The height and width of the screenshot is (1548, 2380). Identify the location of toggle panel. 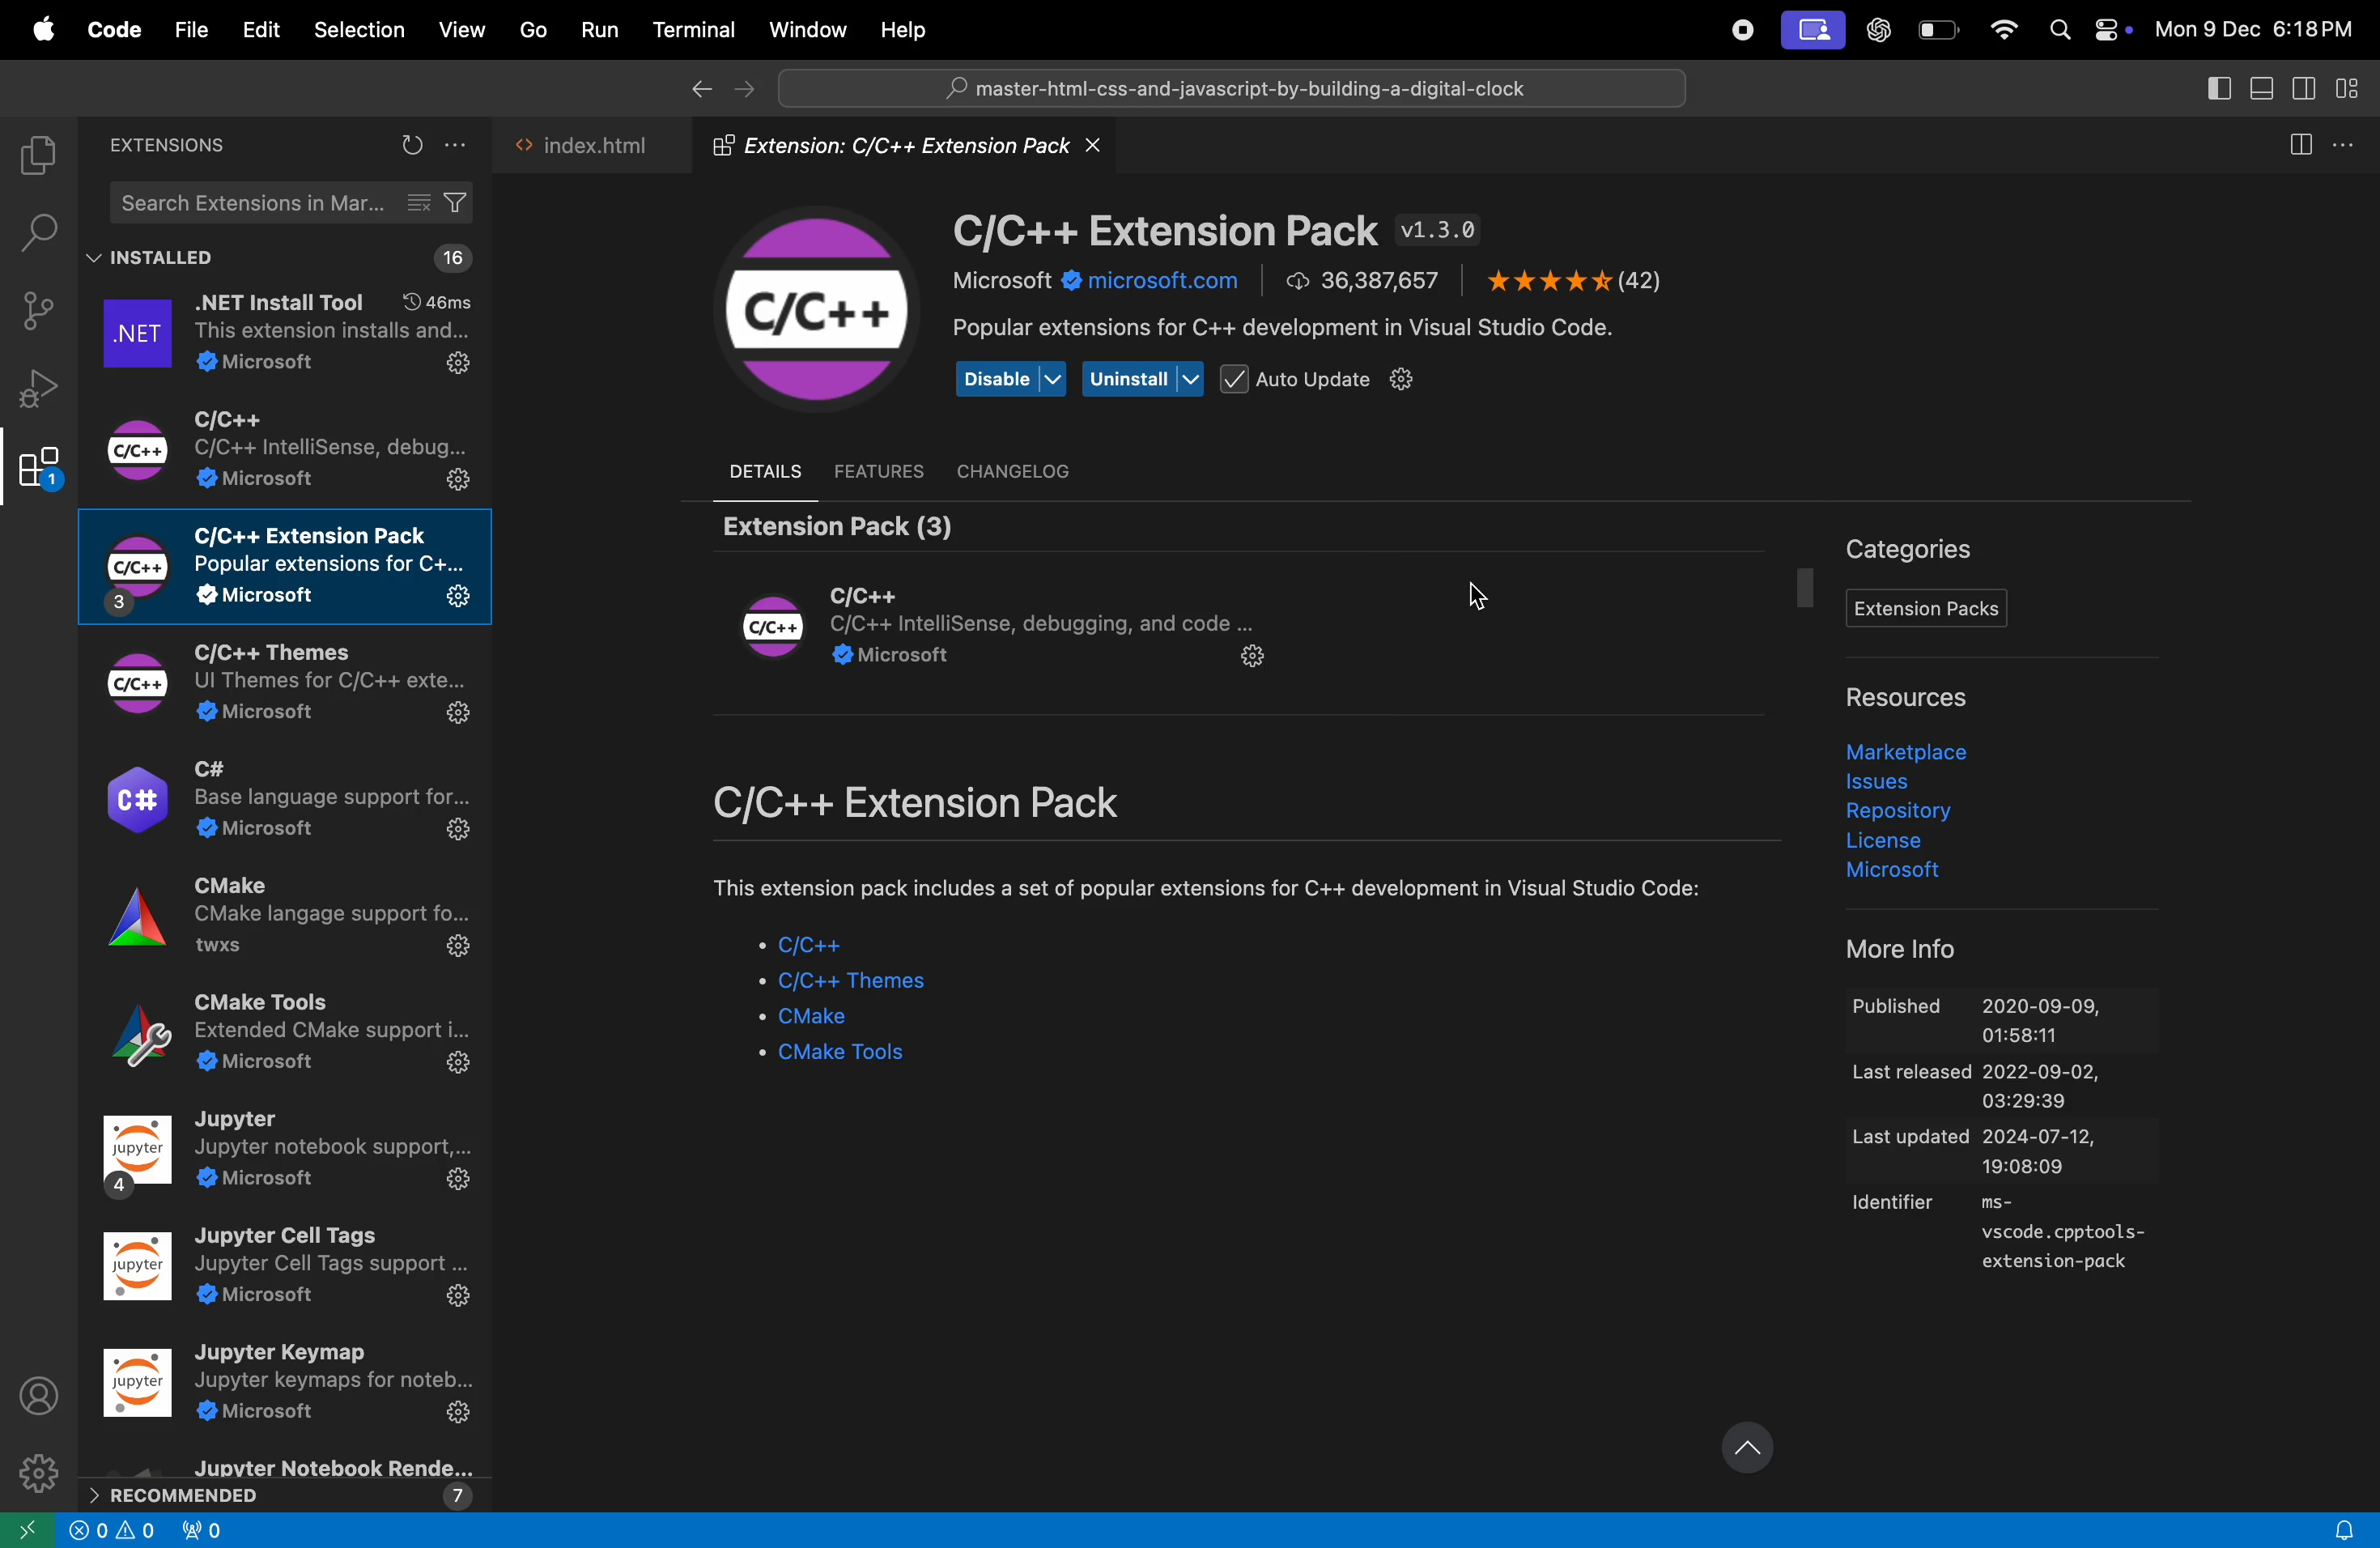
(2257, 86).